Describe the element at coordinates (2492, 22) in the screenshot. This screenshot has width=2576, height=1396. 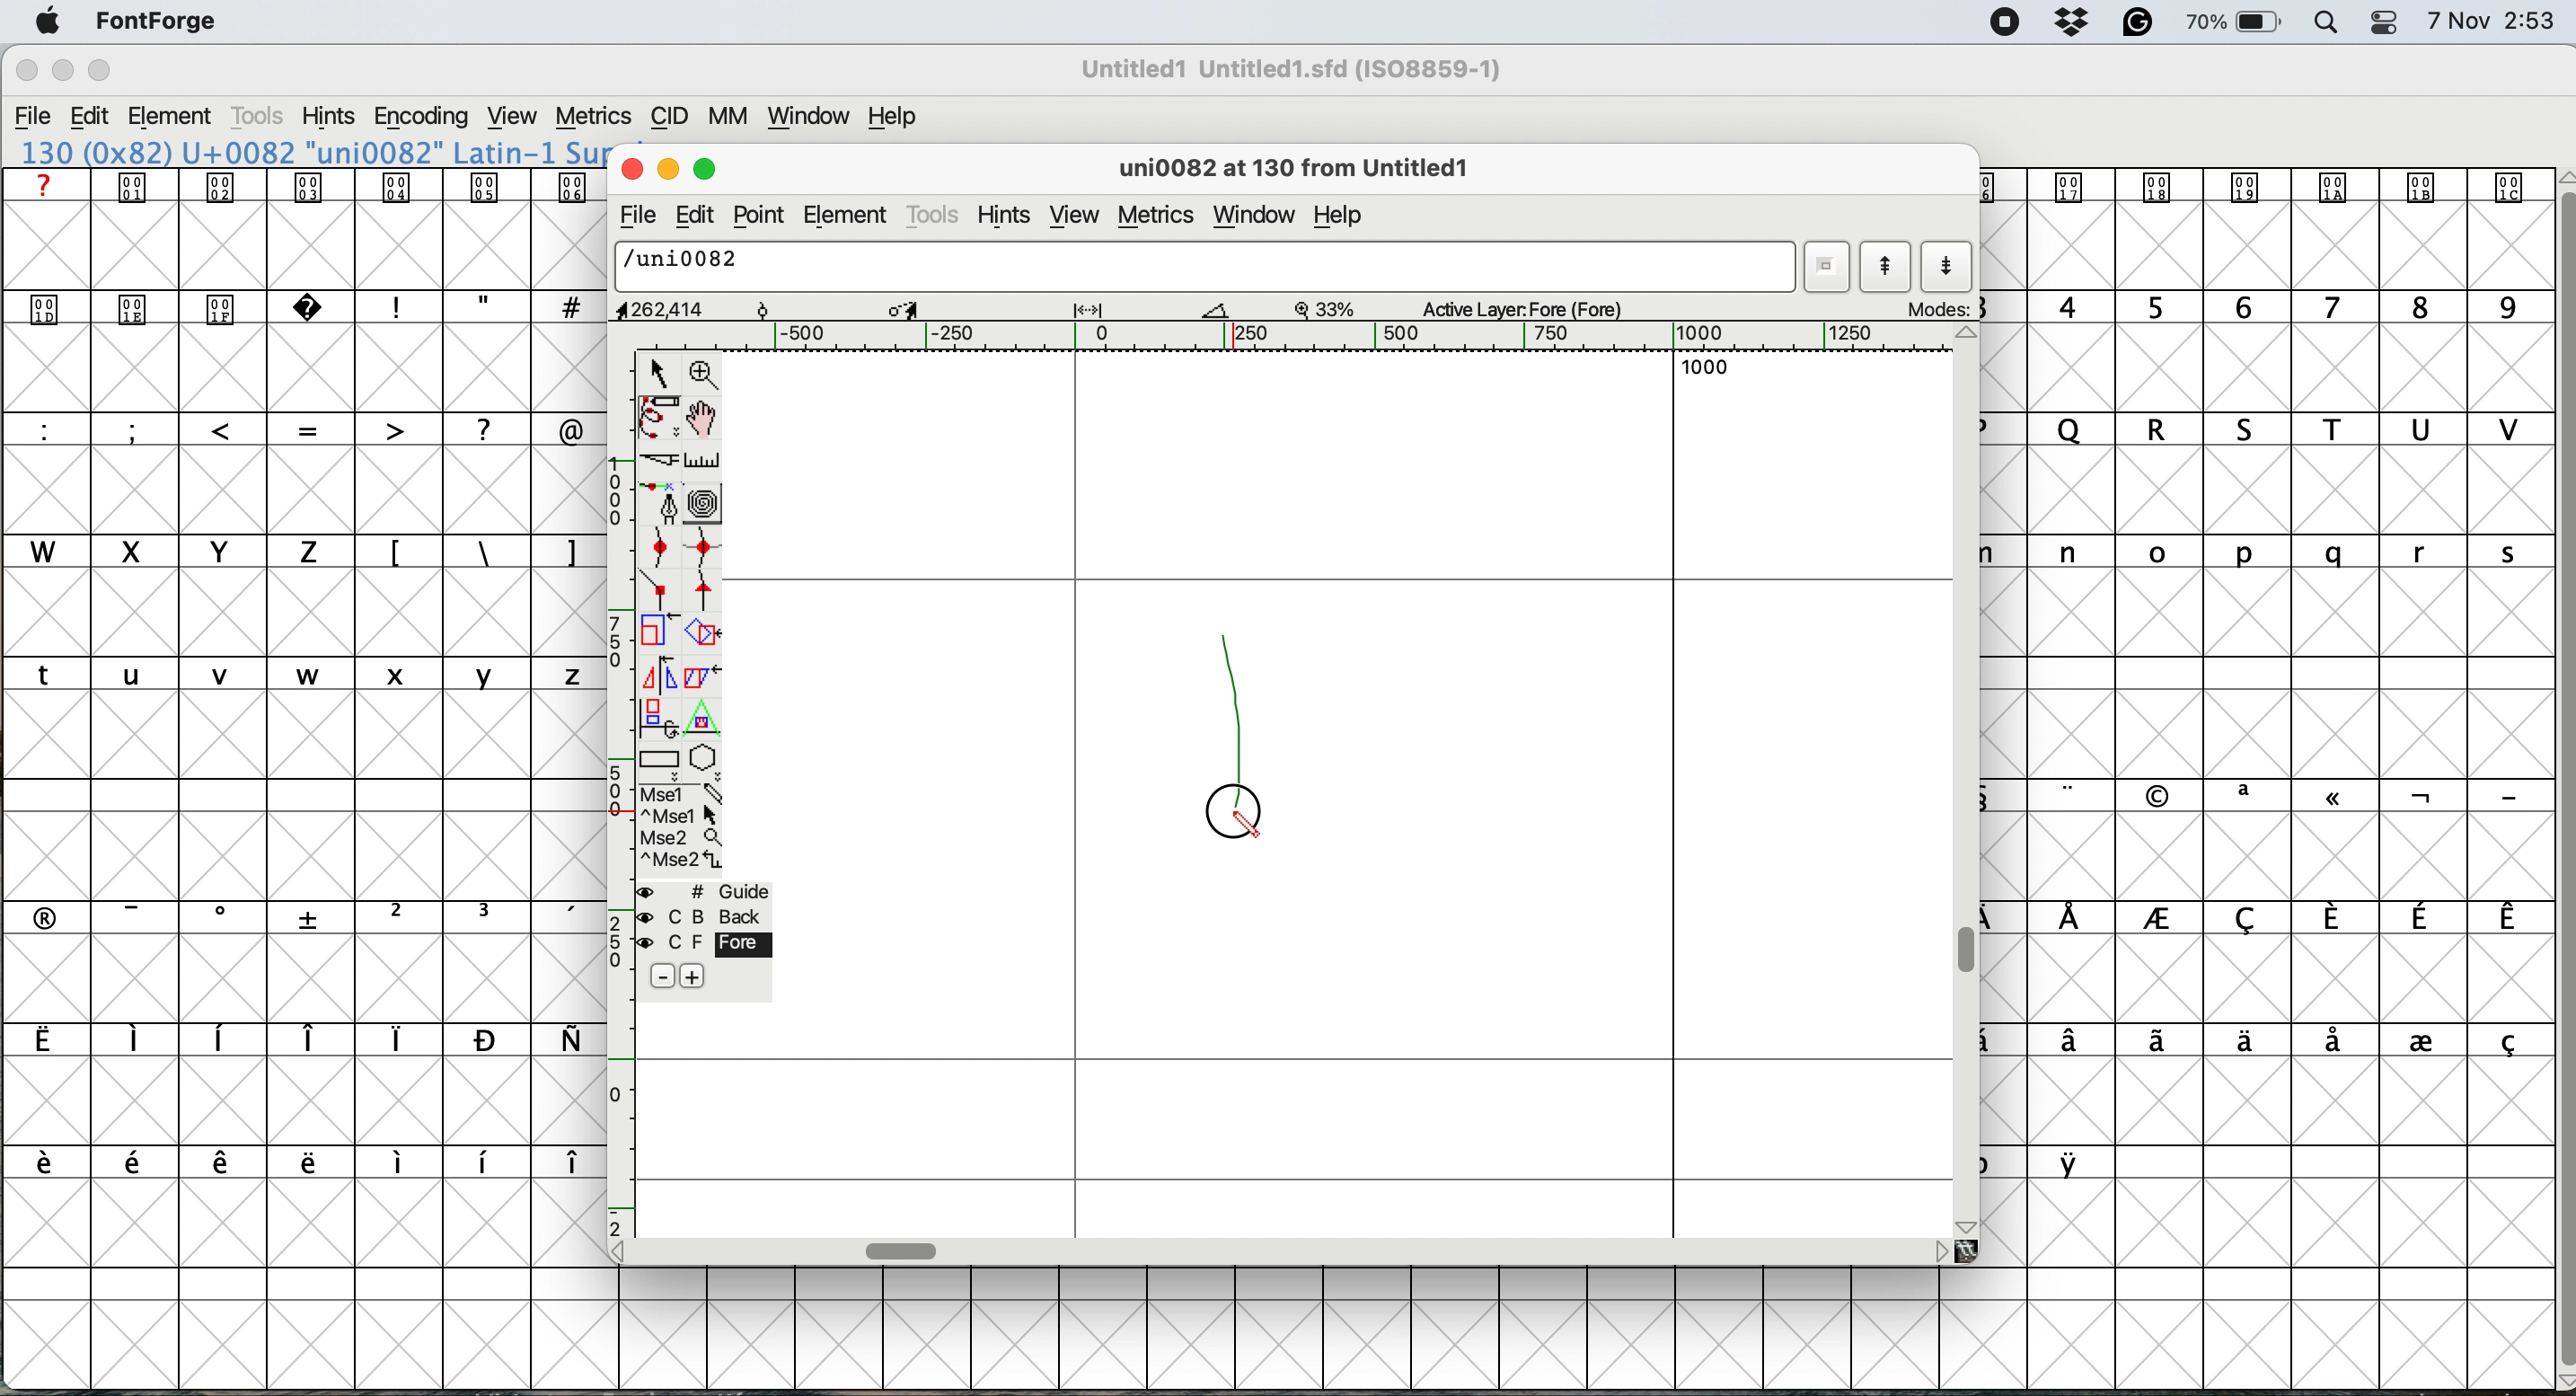
I see `date and time` at that location.